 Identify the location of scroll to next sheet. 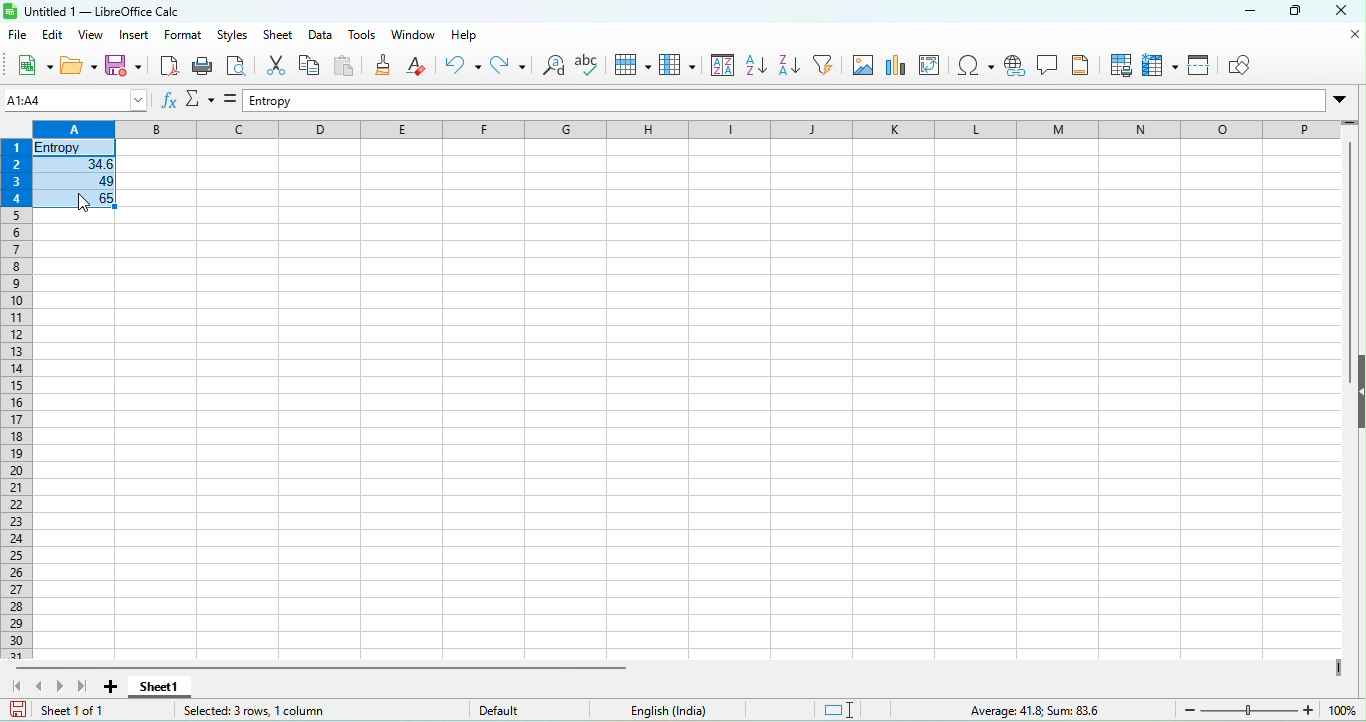
(65, 682).